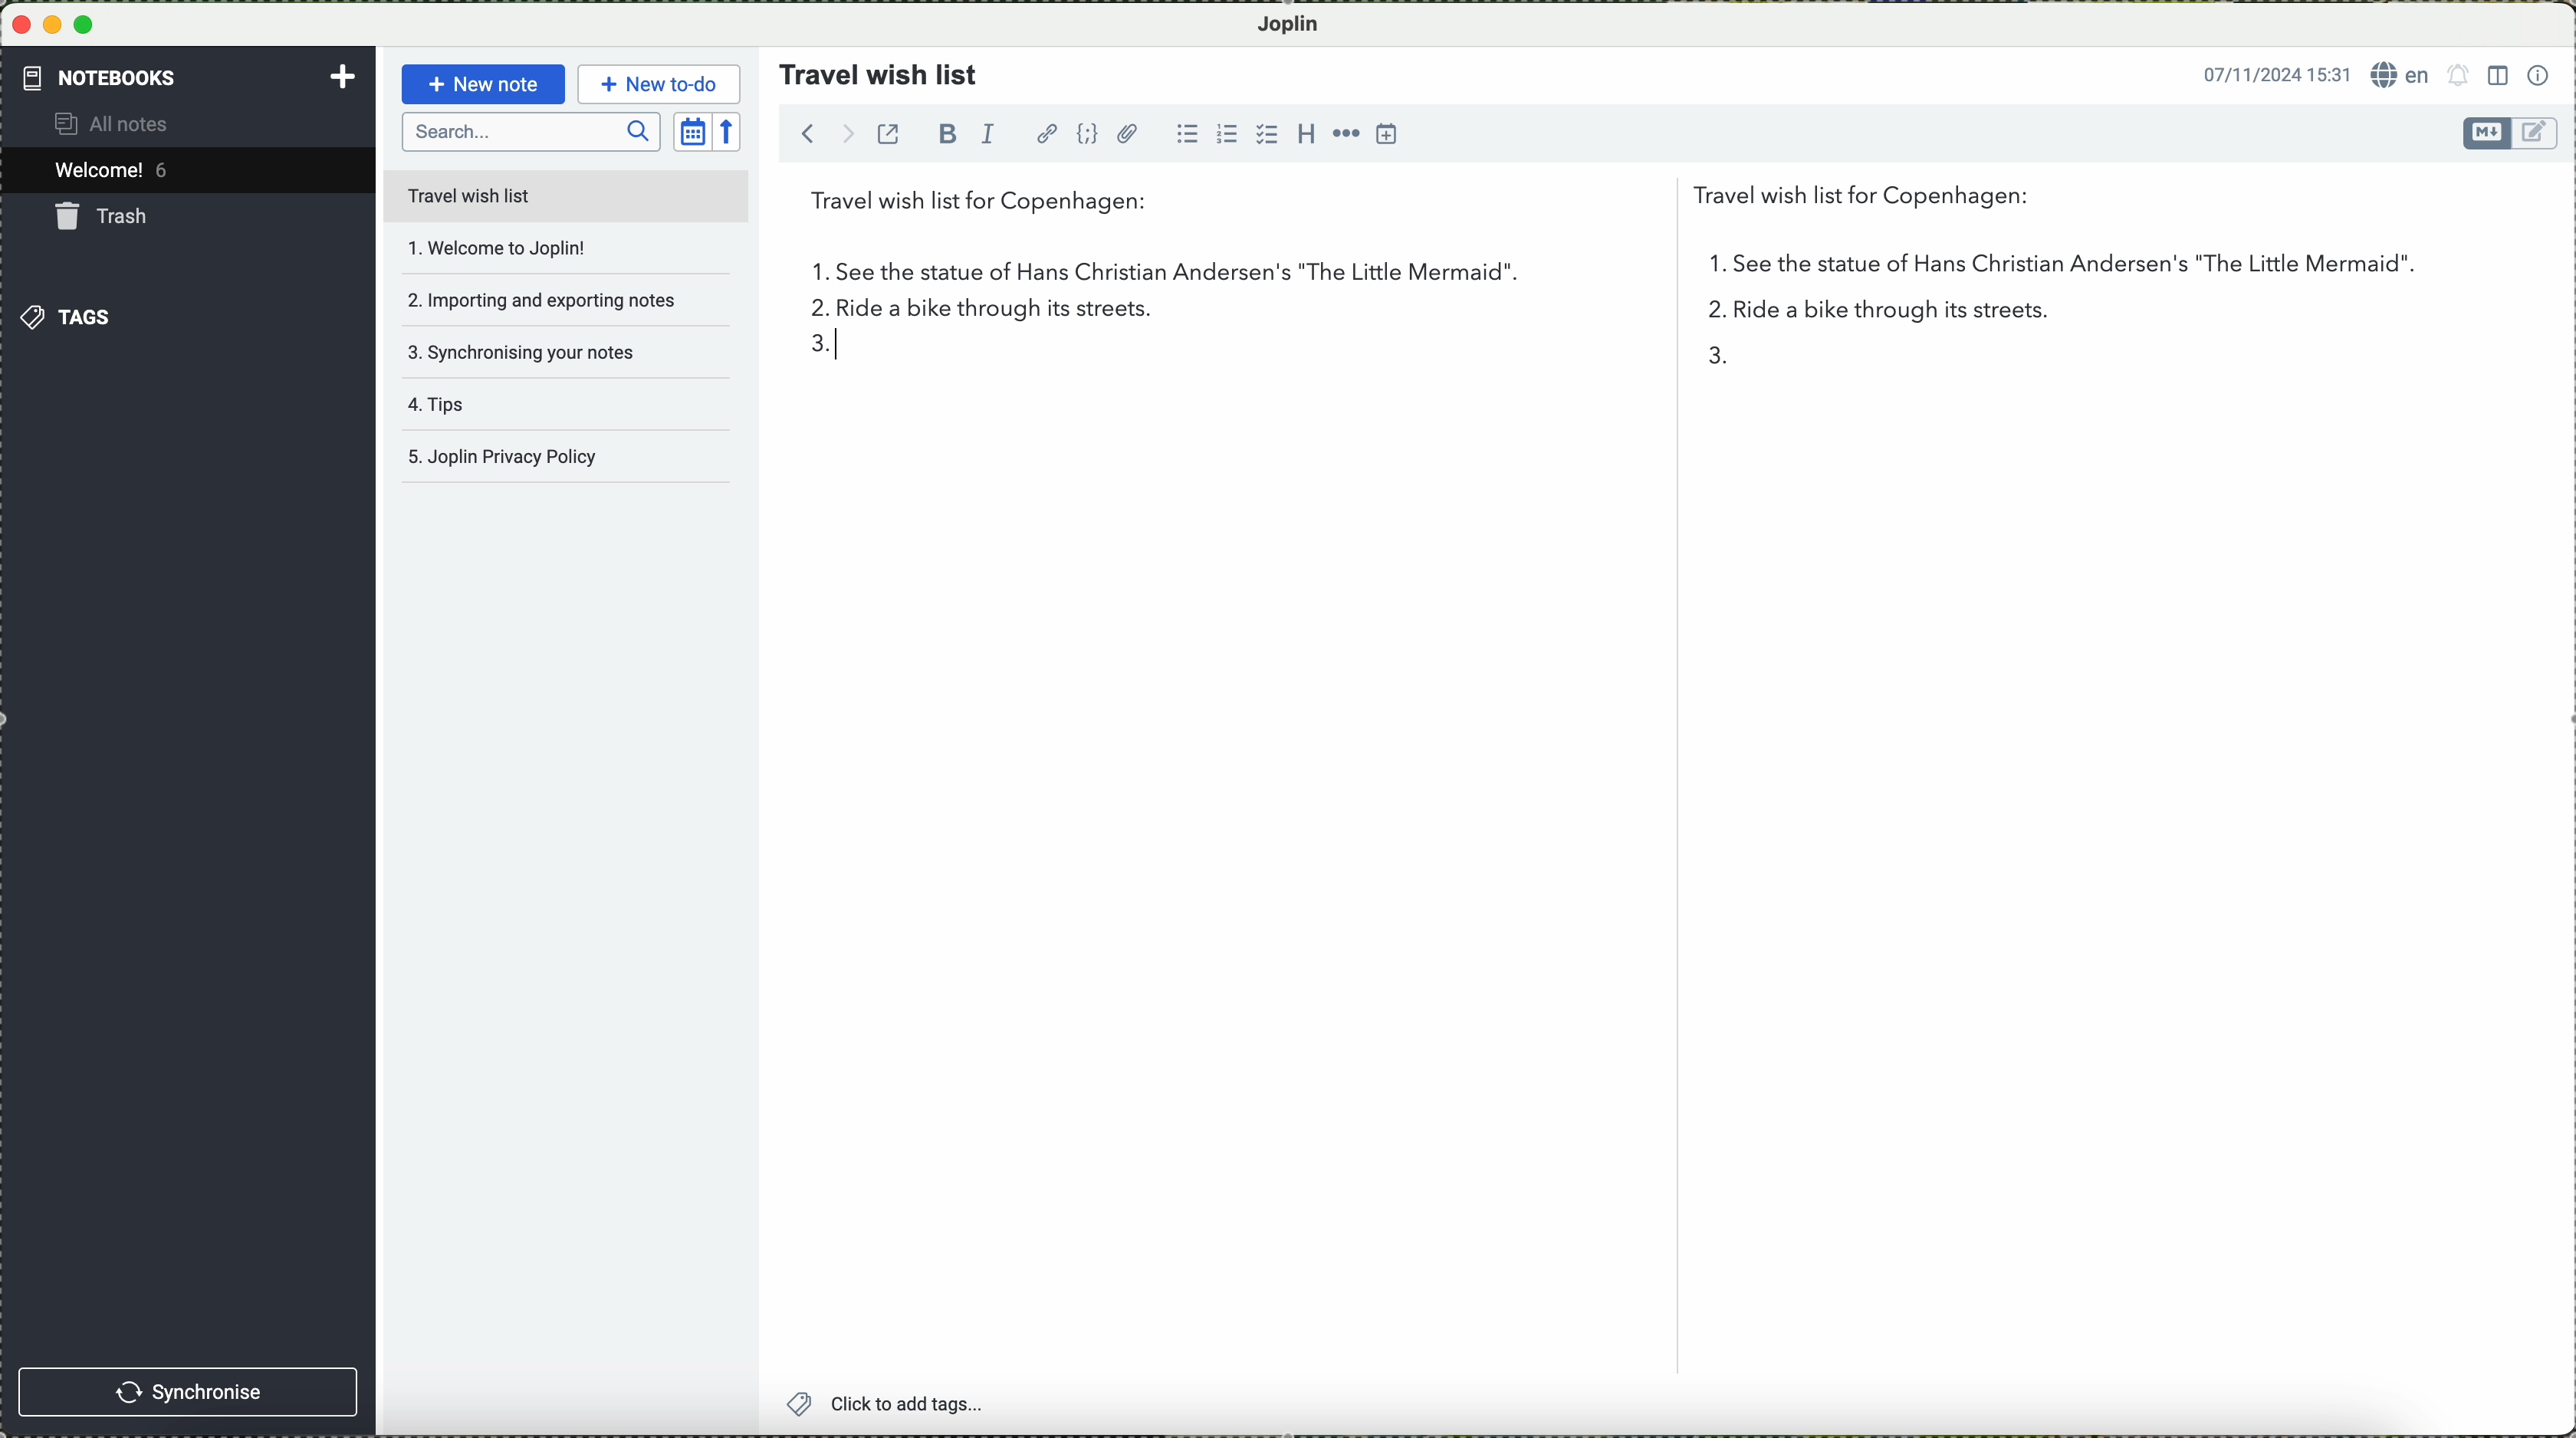 The image size is (2576, 1438). I want to click on date and hour, so click(2270, 72).